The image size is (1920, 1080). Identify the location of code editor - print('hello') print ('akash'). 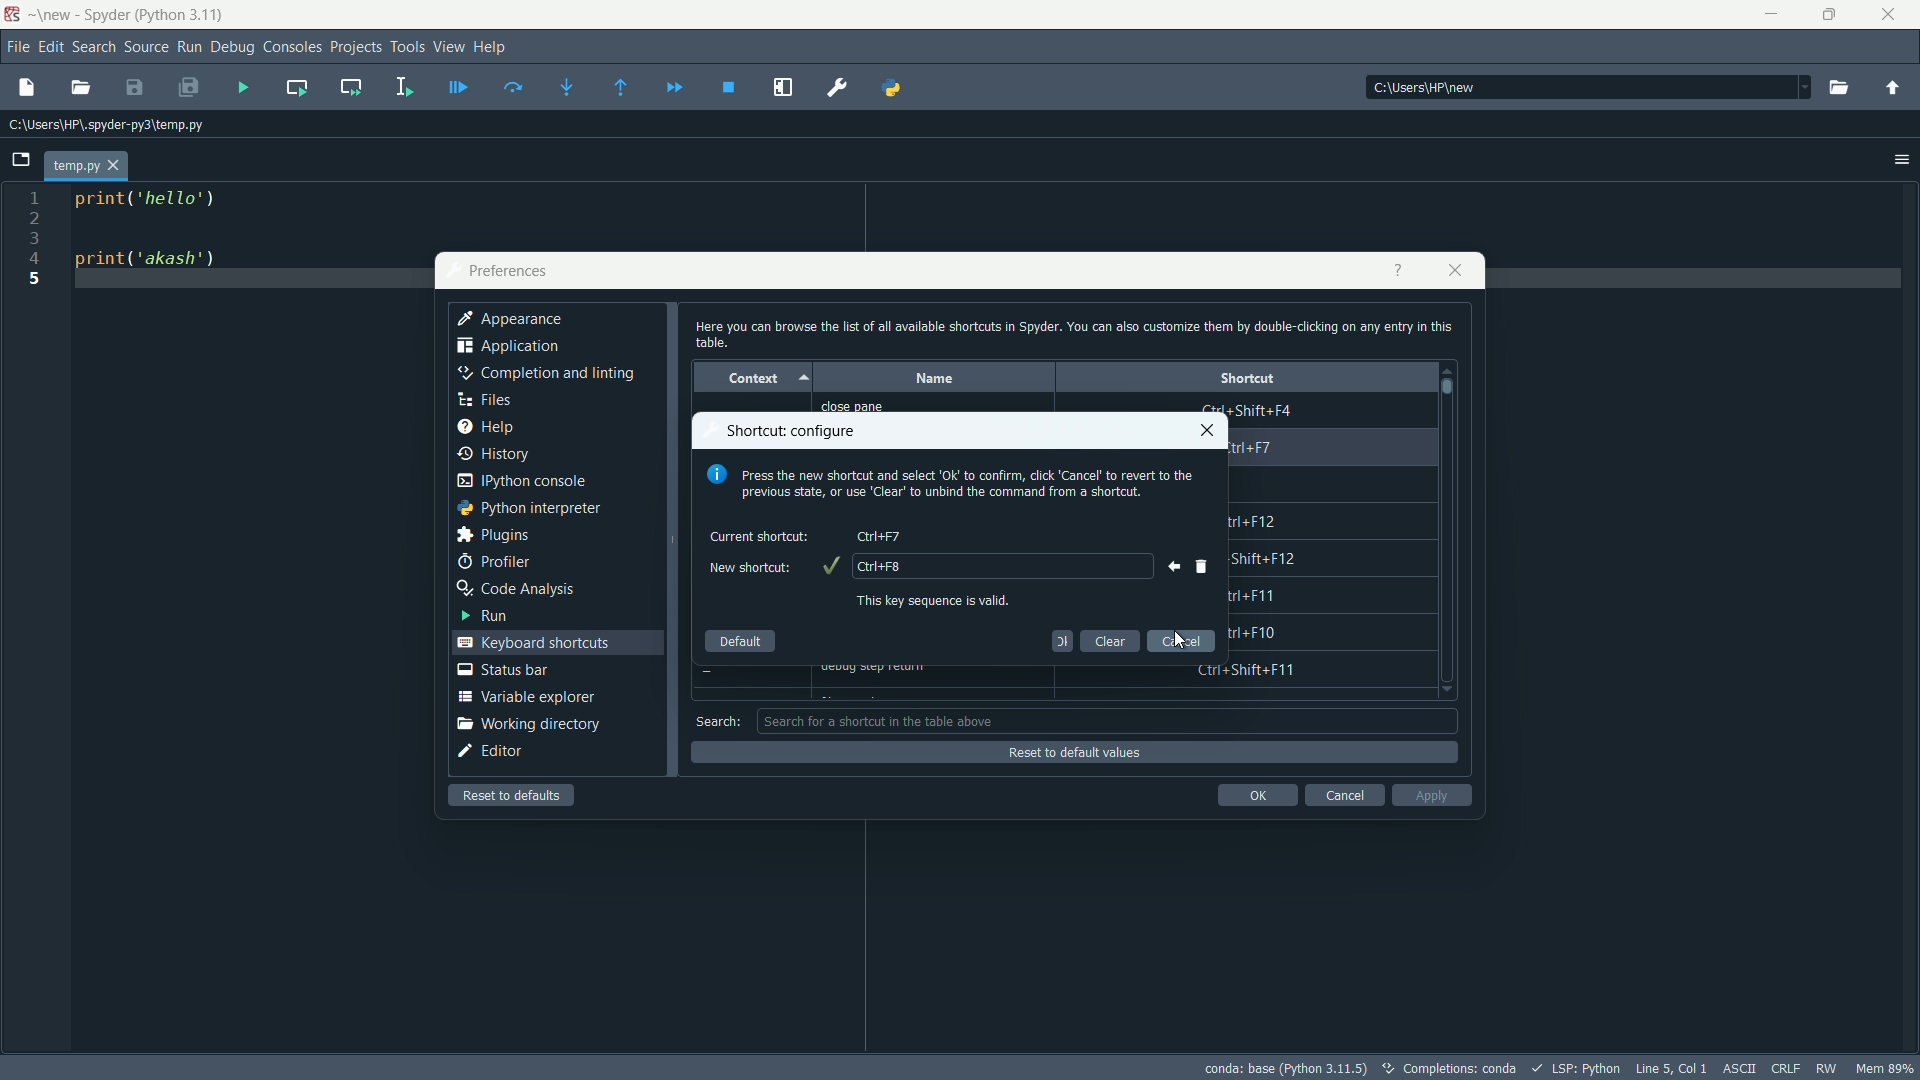
(141, 238).